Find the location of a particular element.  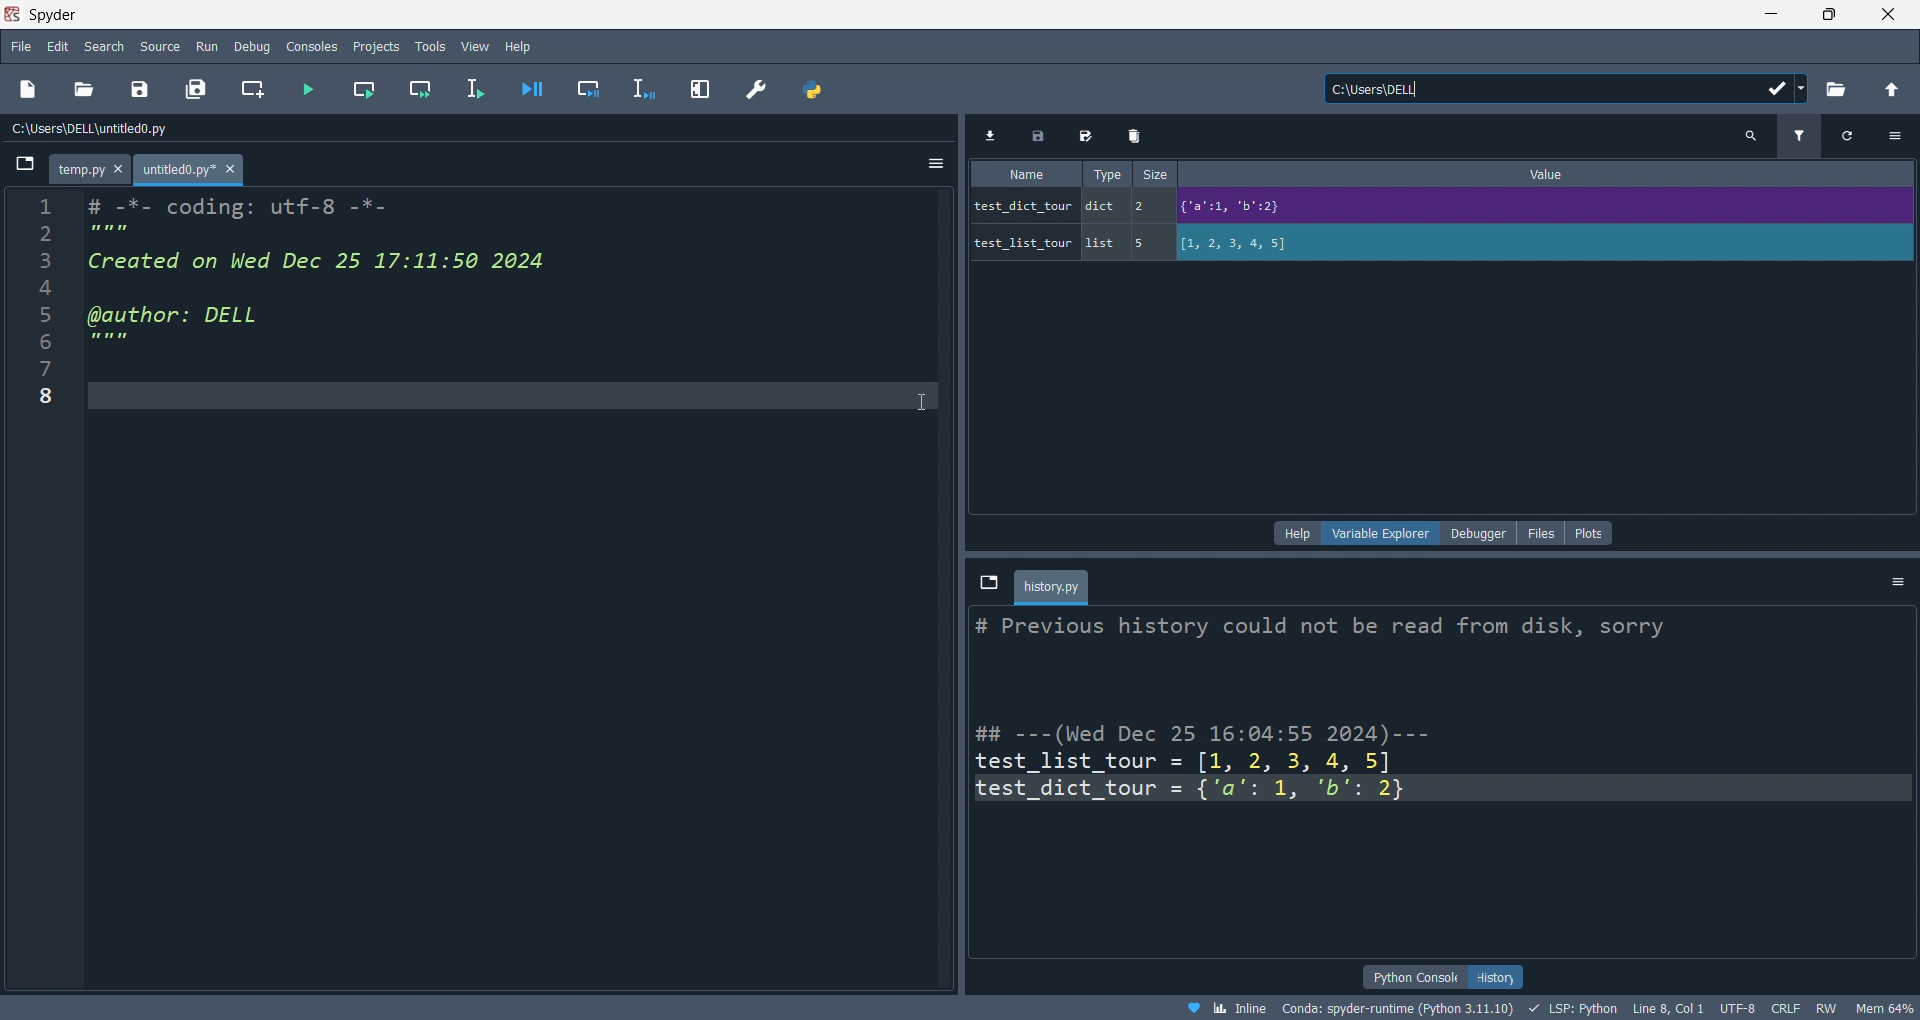

help is located at coordinates (520, 46).